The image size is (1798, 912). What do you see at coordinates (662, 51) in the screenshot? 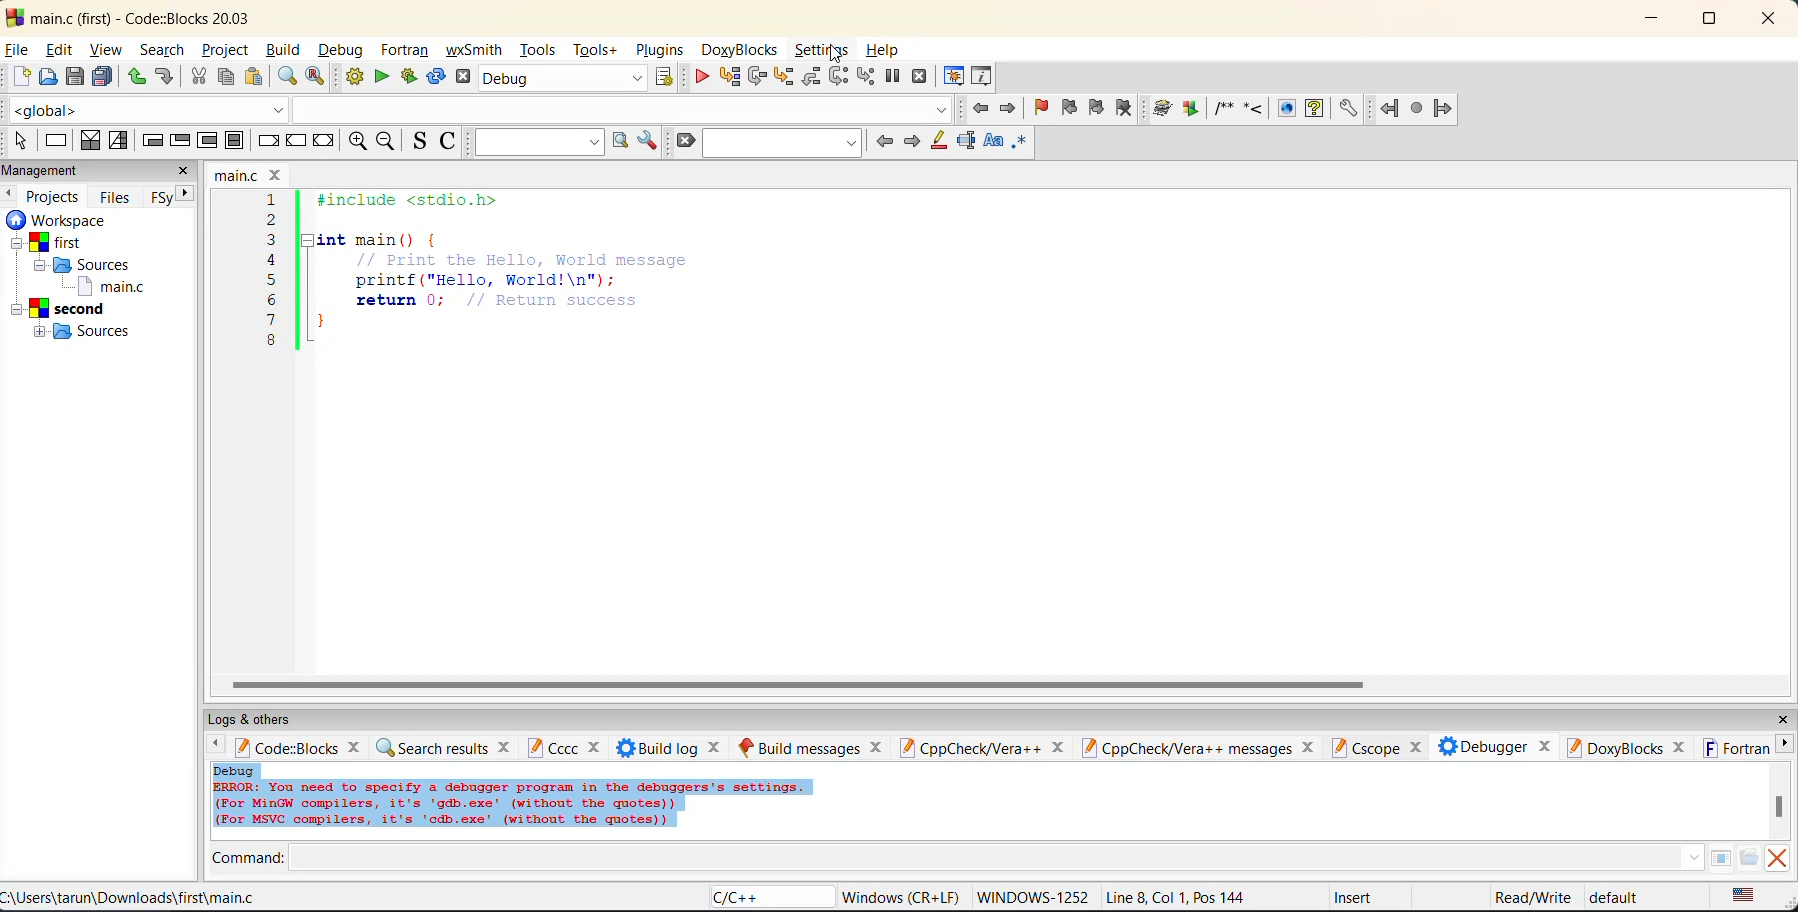
I see `plugins` at bounding box center [662, 51].